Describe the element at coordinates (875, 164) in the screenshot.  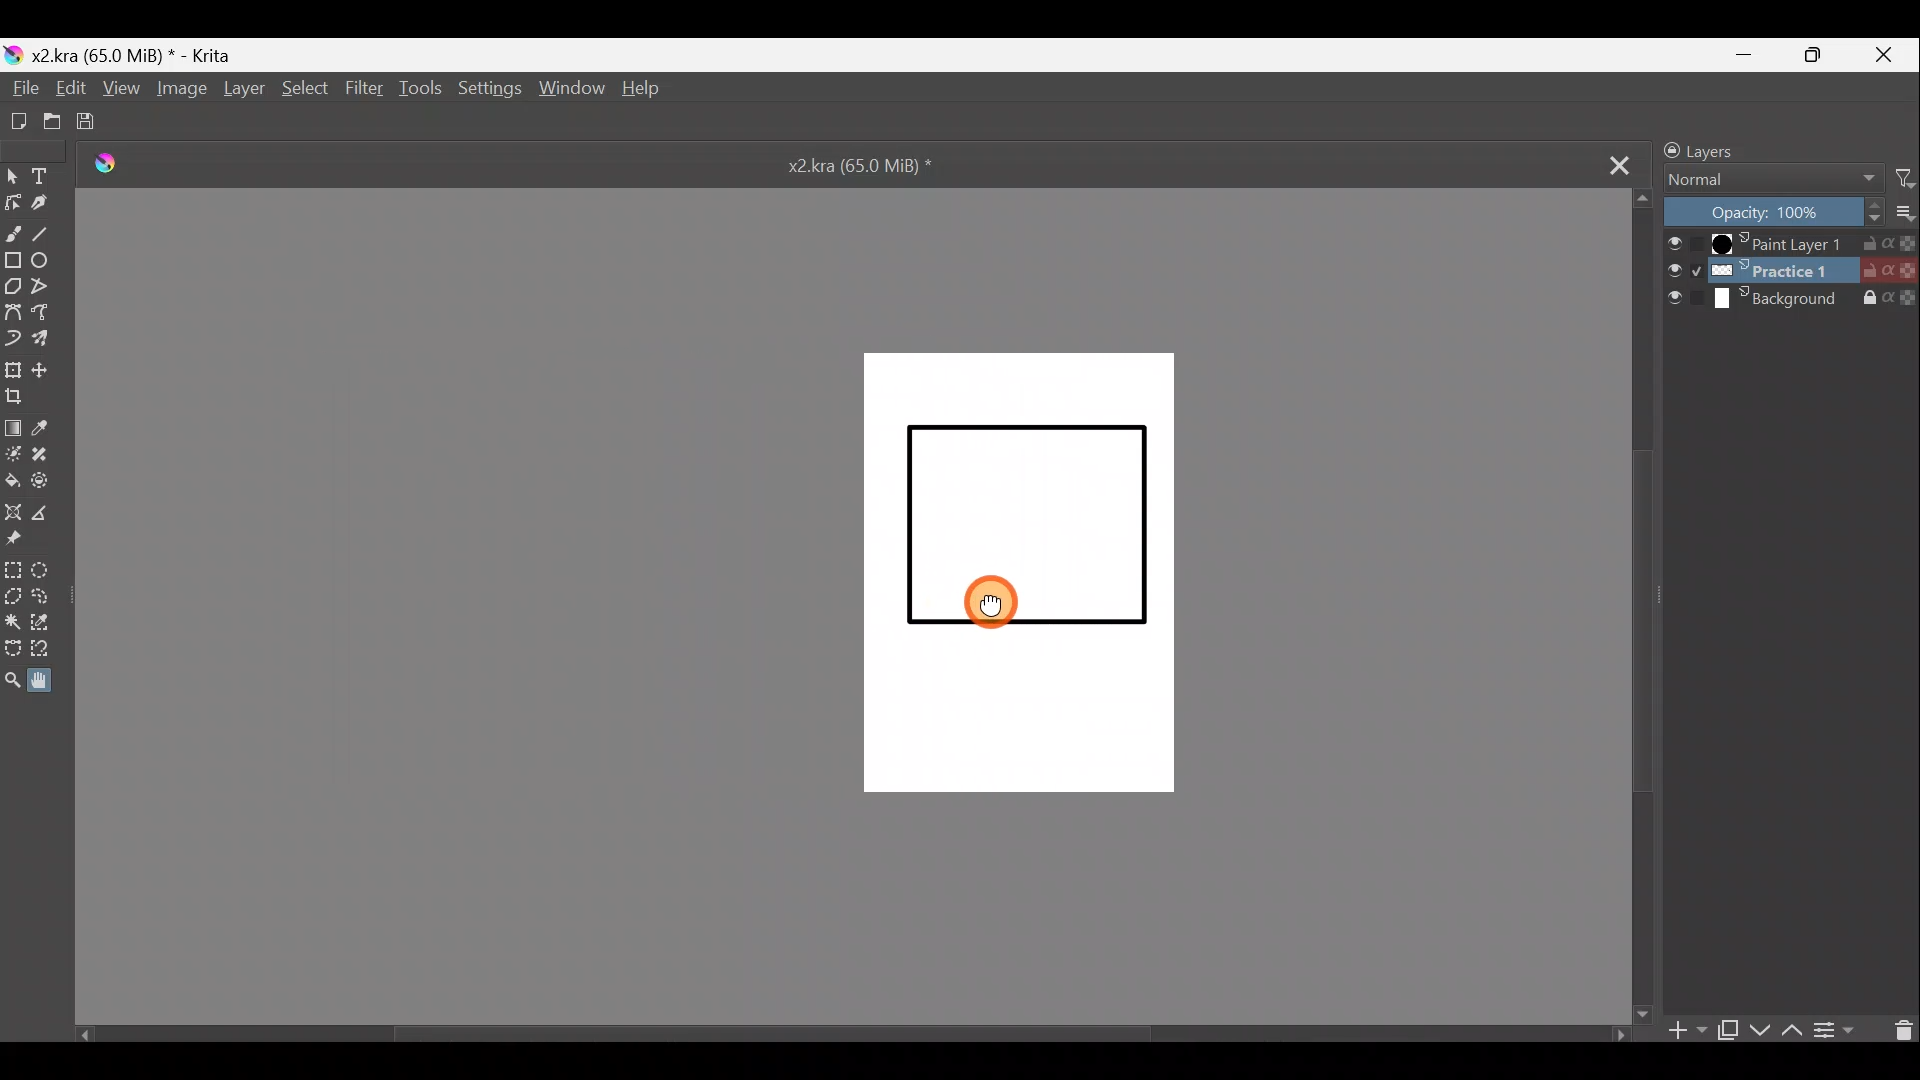
I see `x2.kra (65.0 MiB) *` at that location.